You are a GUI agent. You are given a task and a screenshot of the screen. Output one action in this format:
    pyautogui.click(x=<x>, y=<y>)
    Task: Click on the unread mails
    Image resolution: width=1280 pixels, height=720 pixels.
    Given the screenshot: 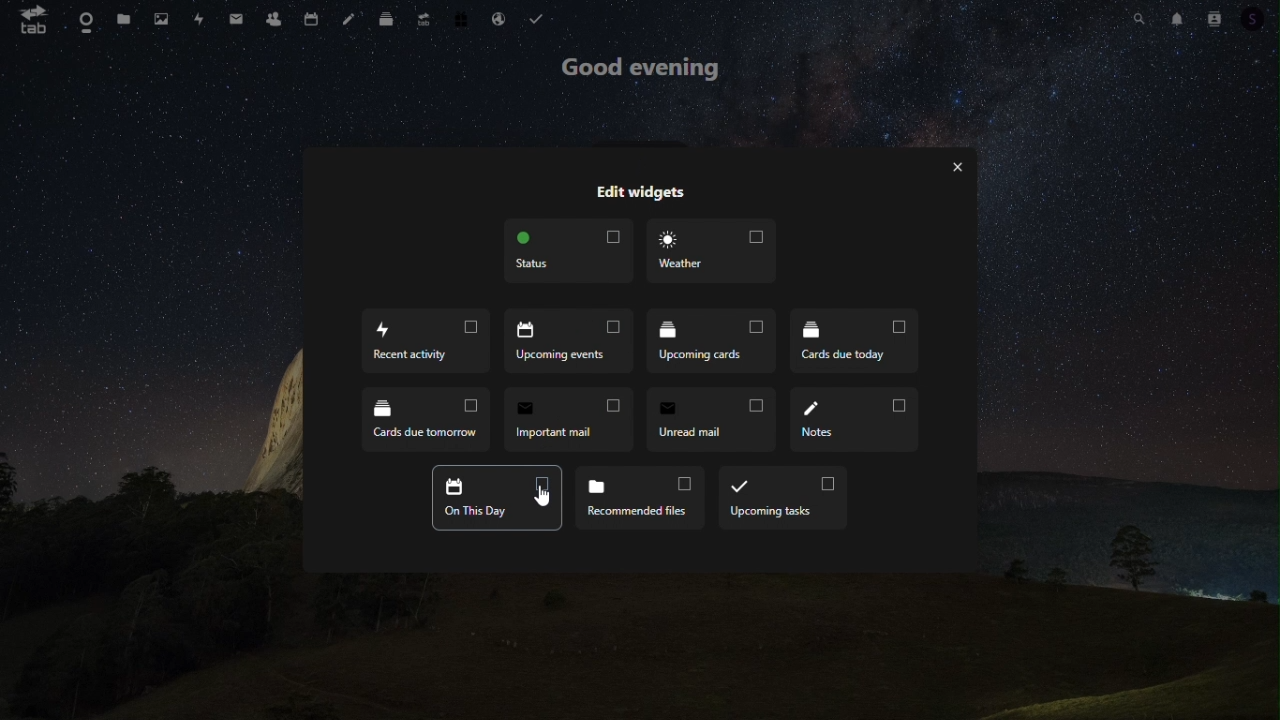 What is the action you would take?
    pyautogui.click(x=710, y=418)
    